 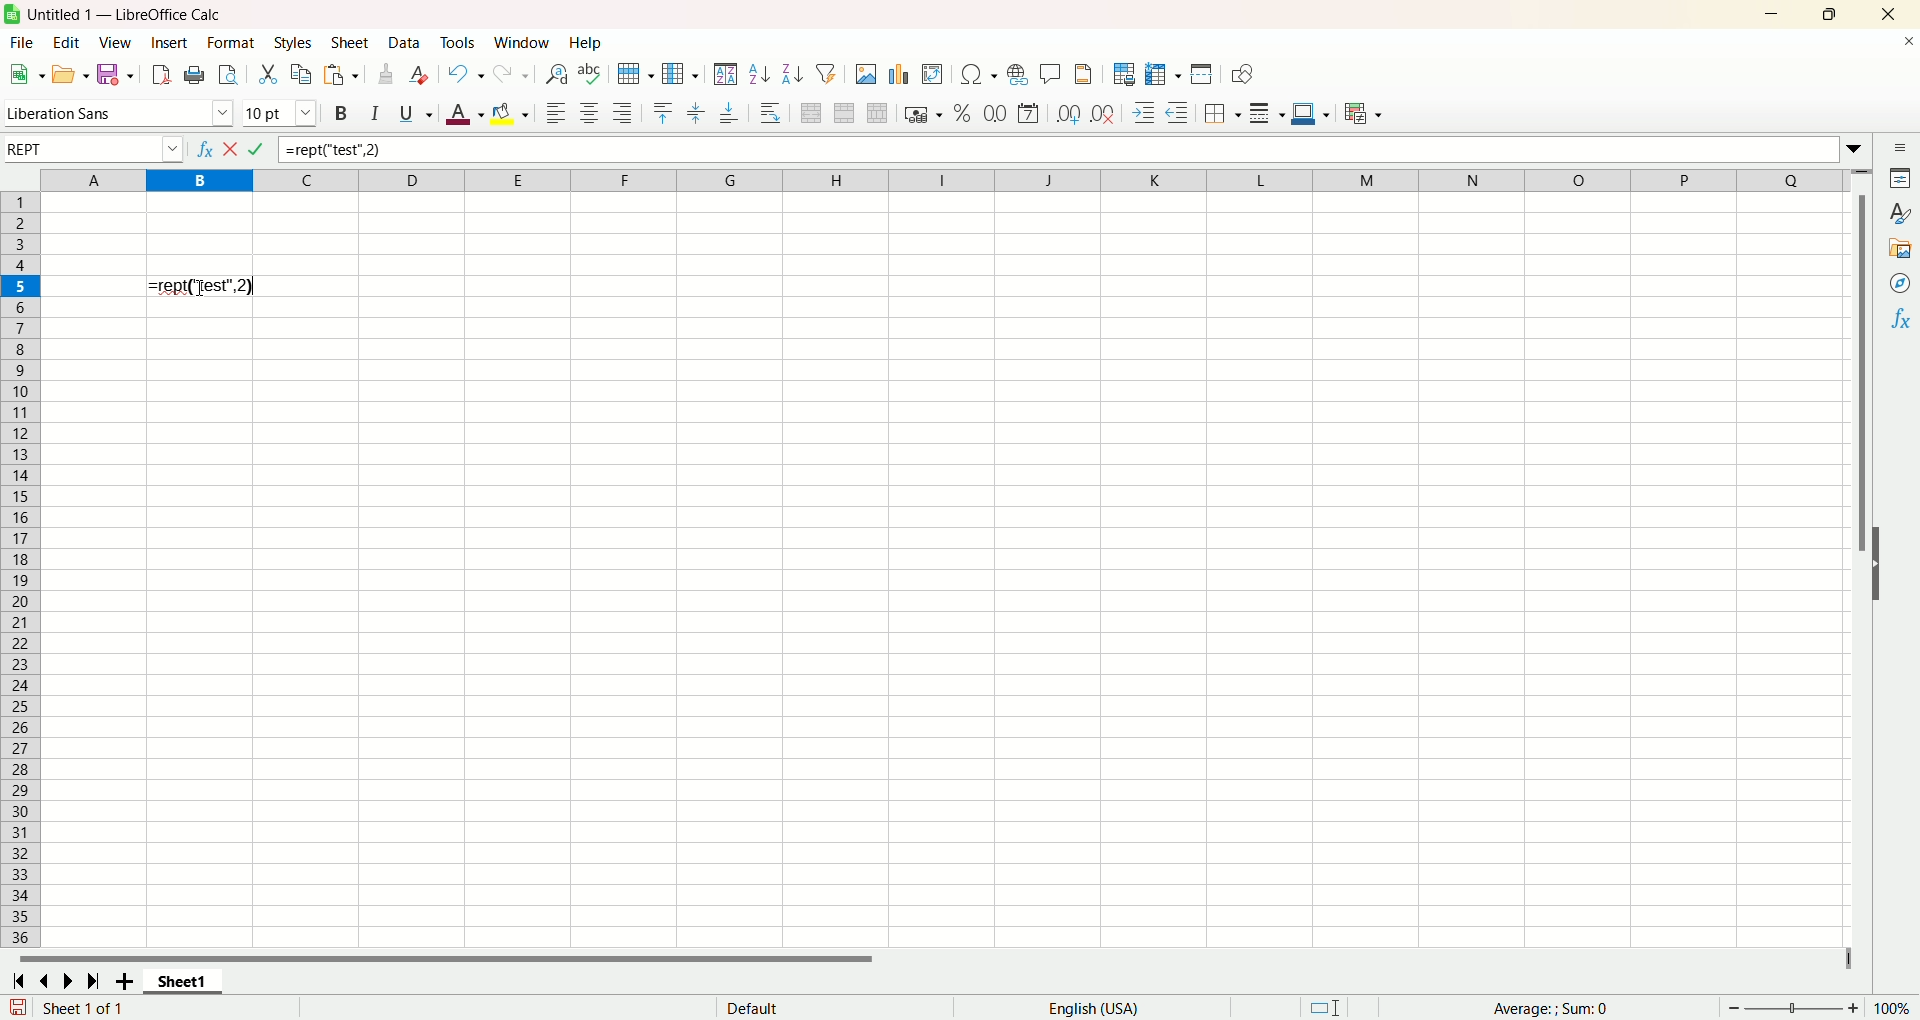 What do you see at coordinates (1895, 212) in the screenshot?
I see `style` at bounding box center [1895, 212].